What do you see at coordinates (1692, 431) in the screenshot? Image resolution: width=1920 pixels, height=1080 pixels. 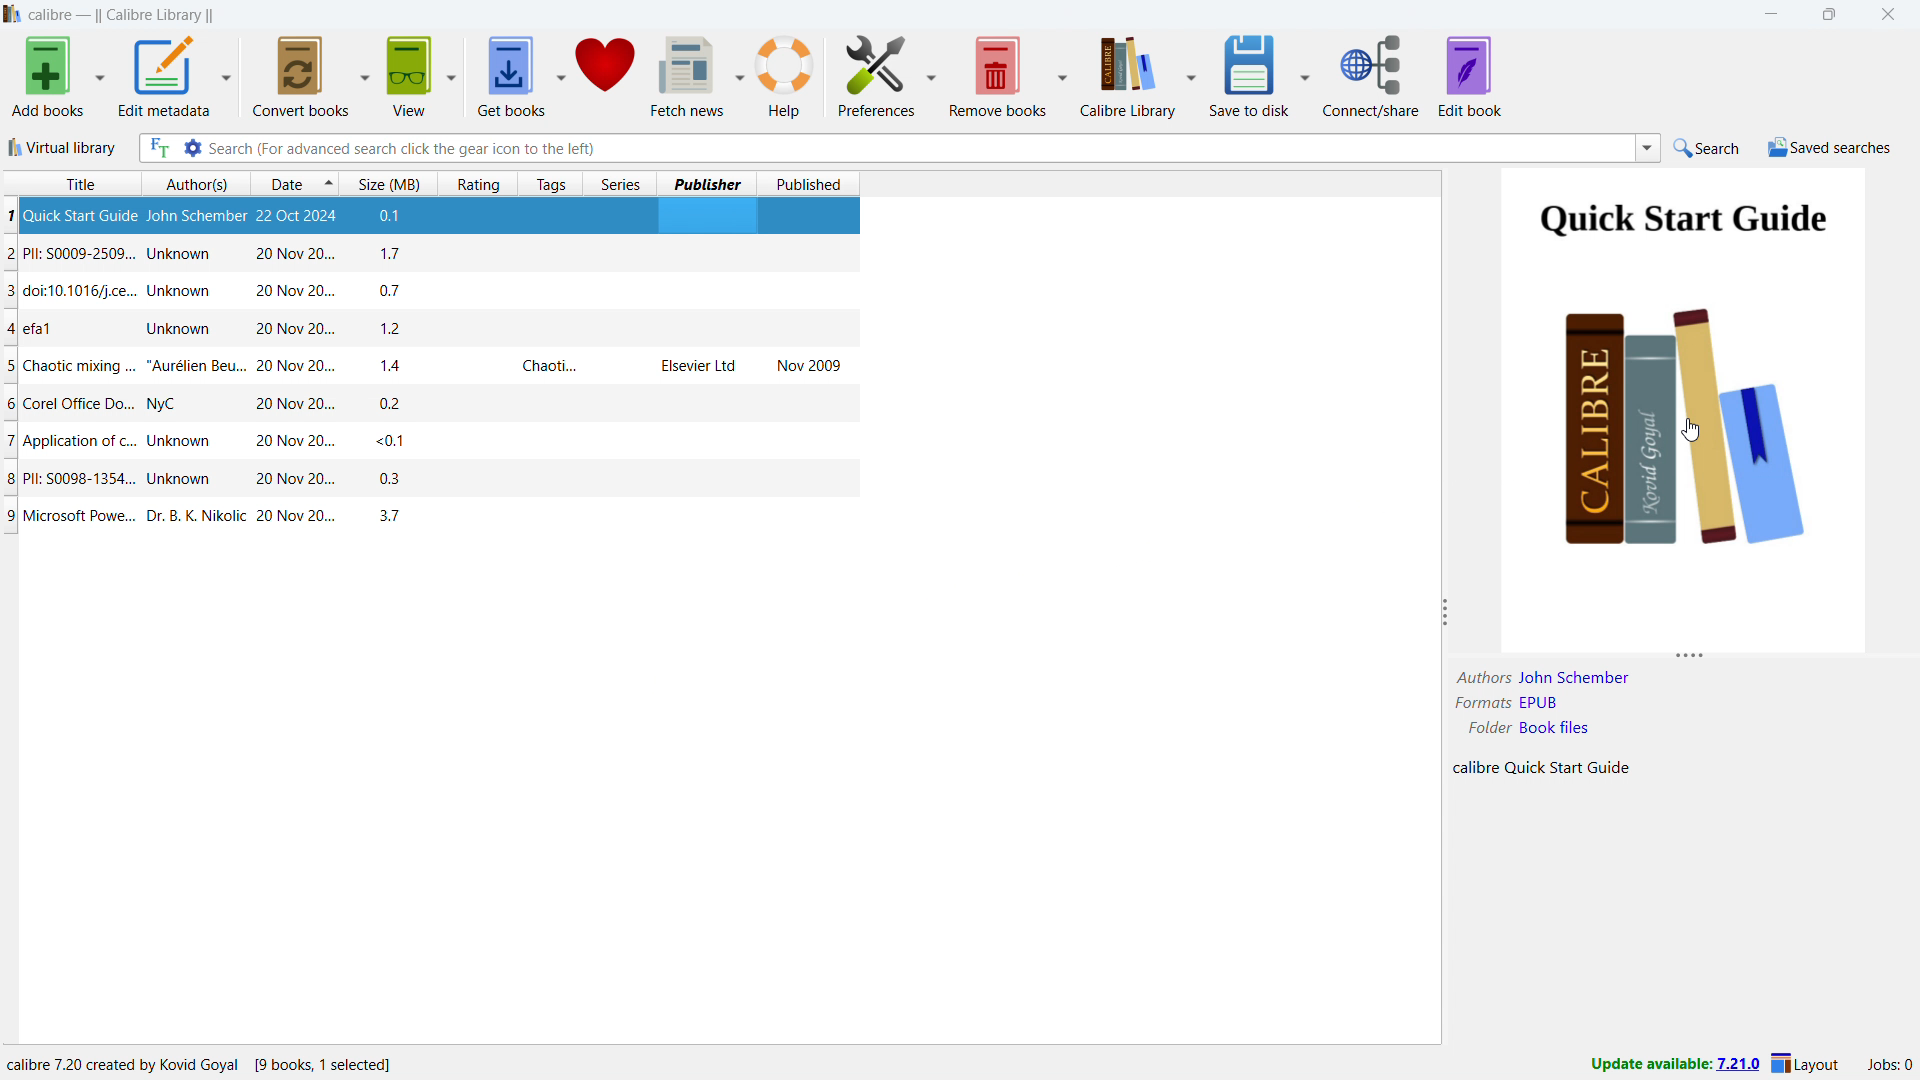 I see `cursor` at bounding box center [1692, 431].